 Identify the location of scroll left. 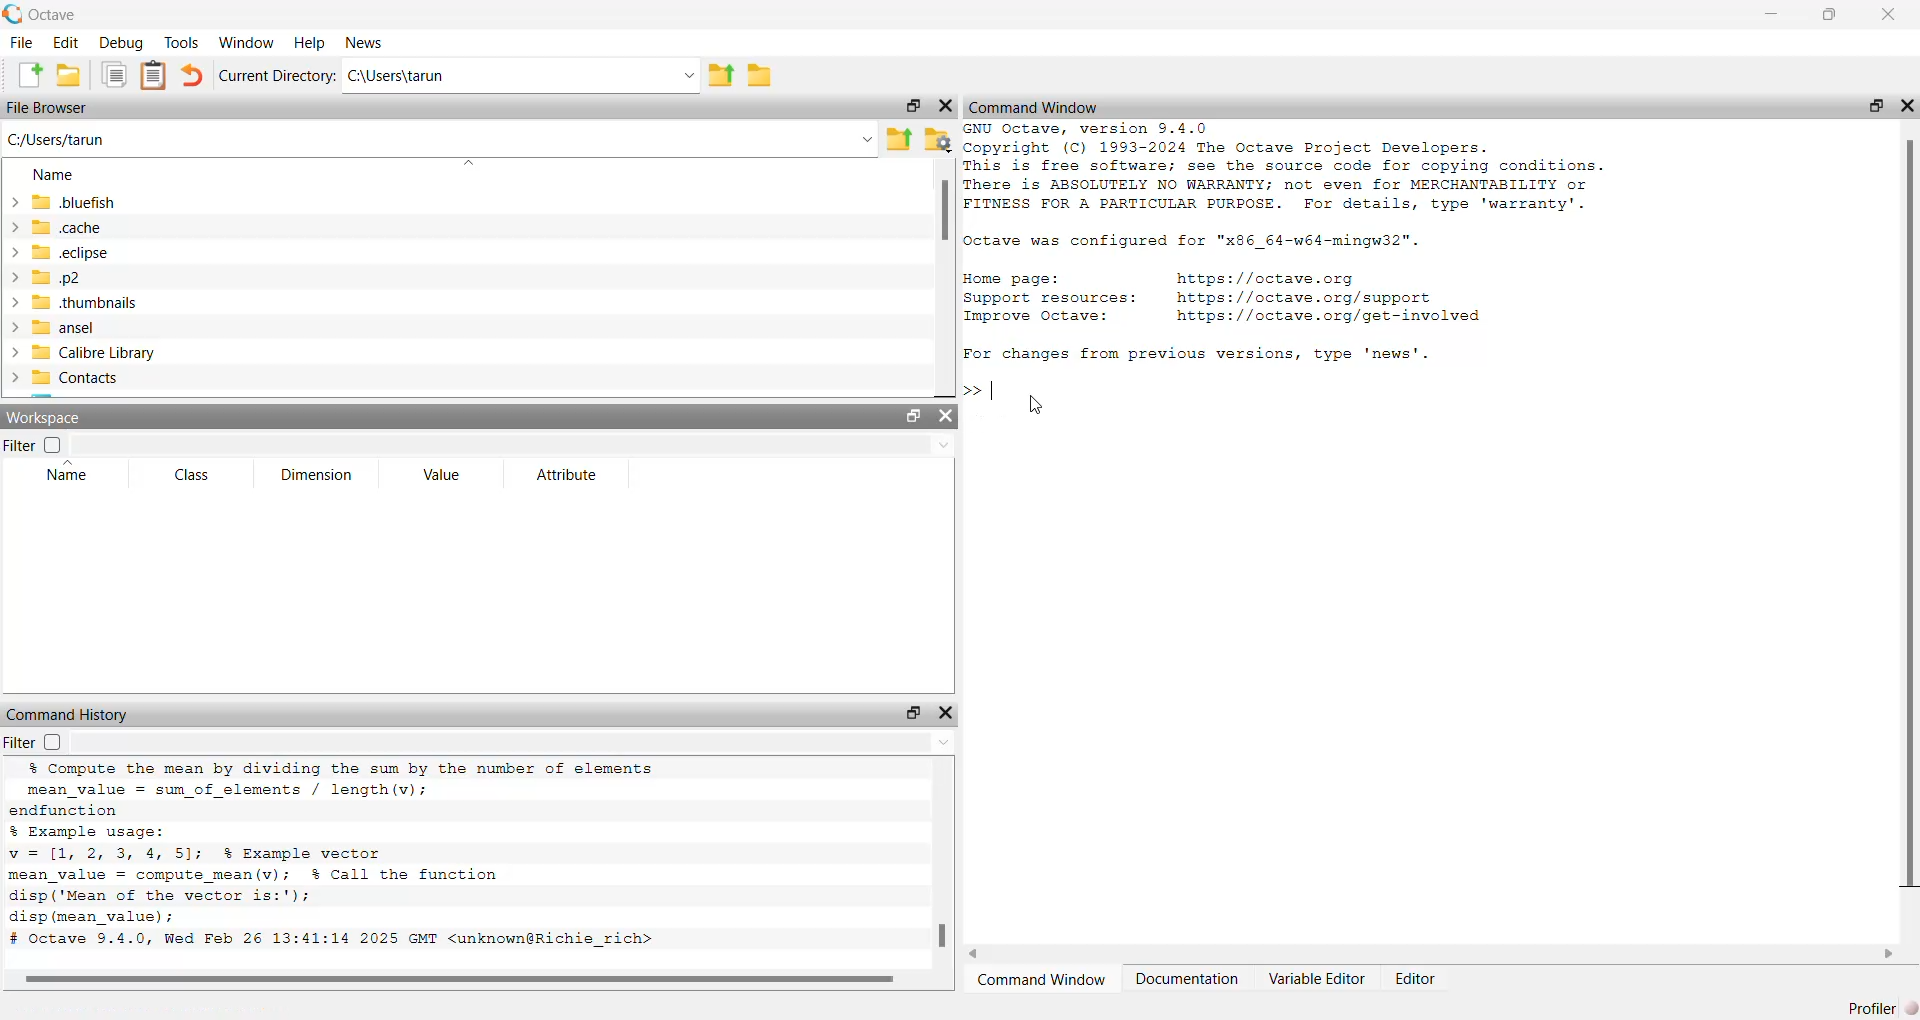
(976, 954).